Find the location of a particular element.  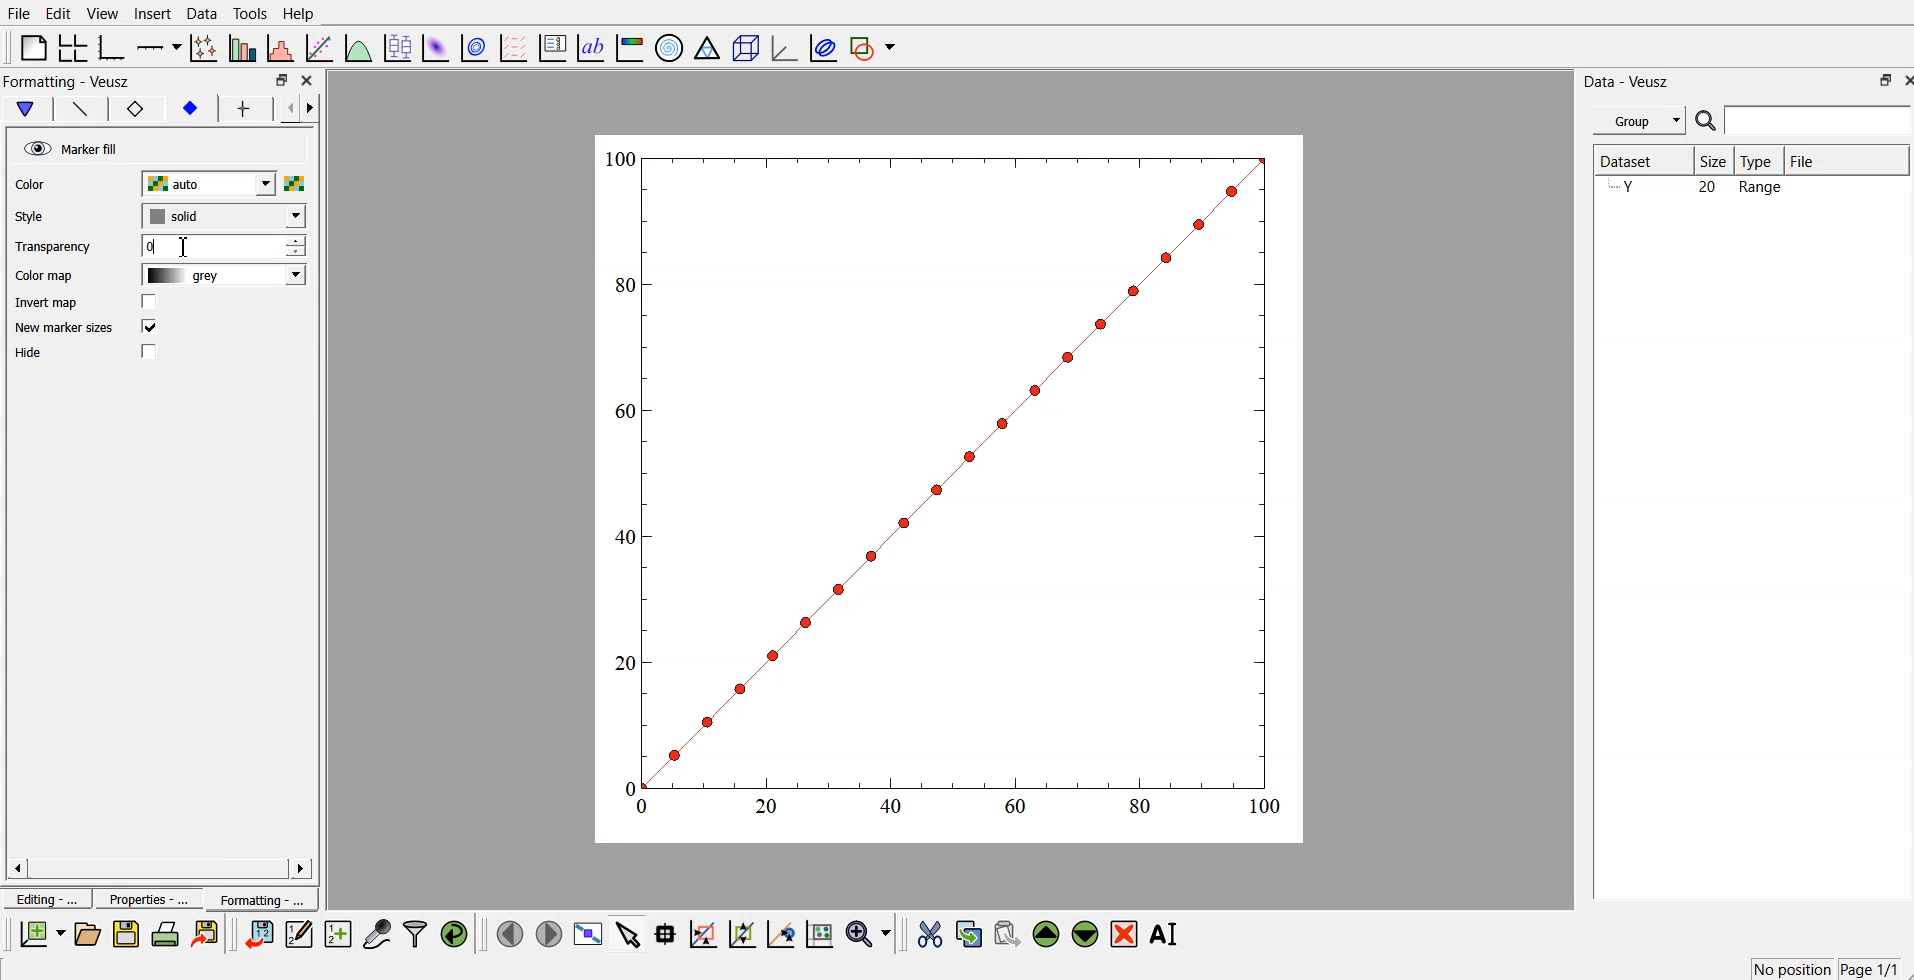

Group is located at coordinates (1636, 121).